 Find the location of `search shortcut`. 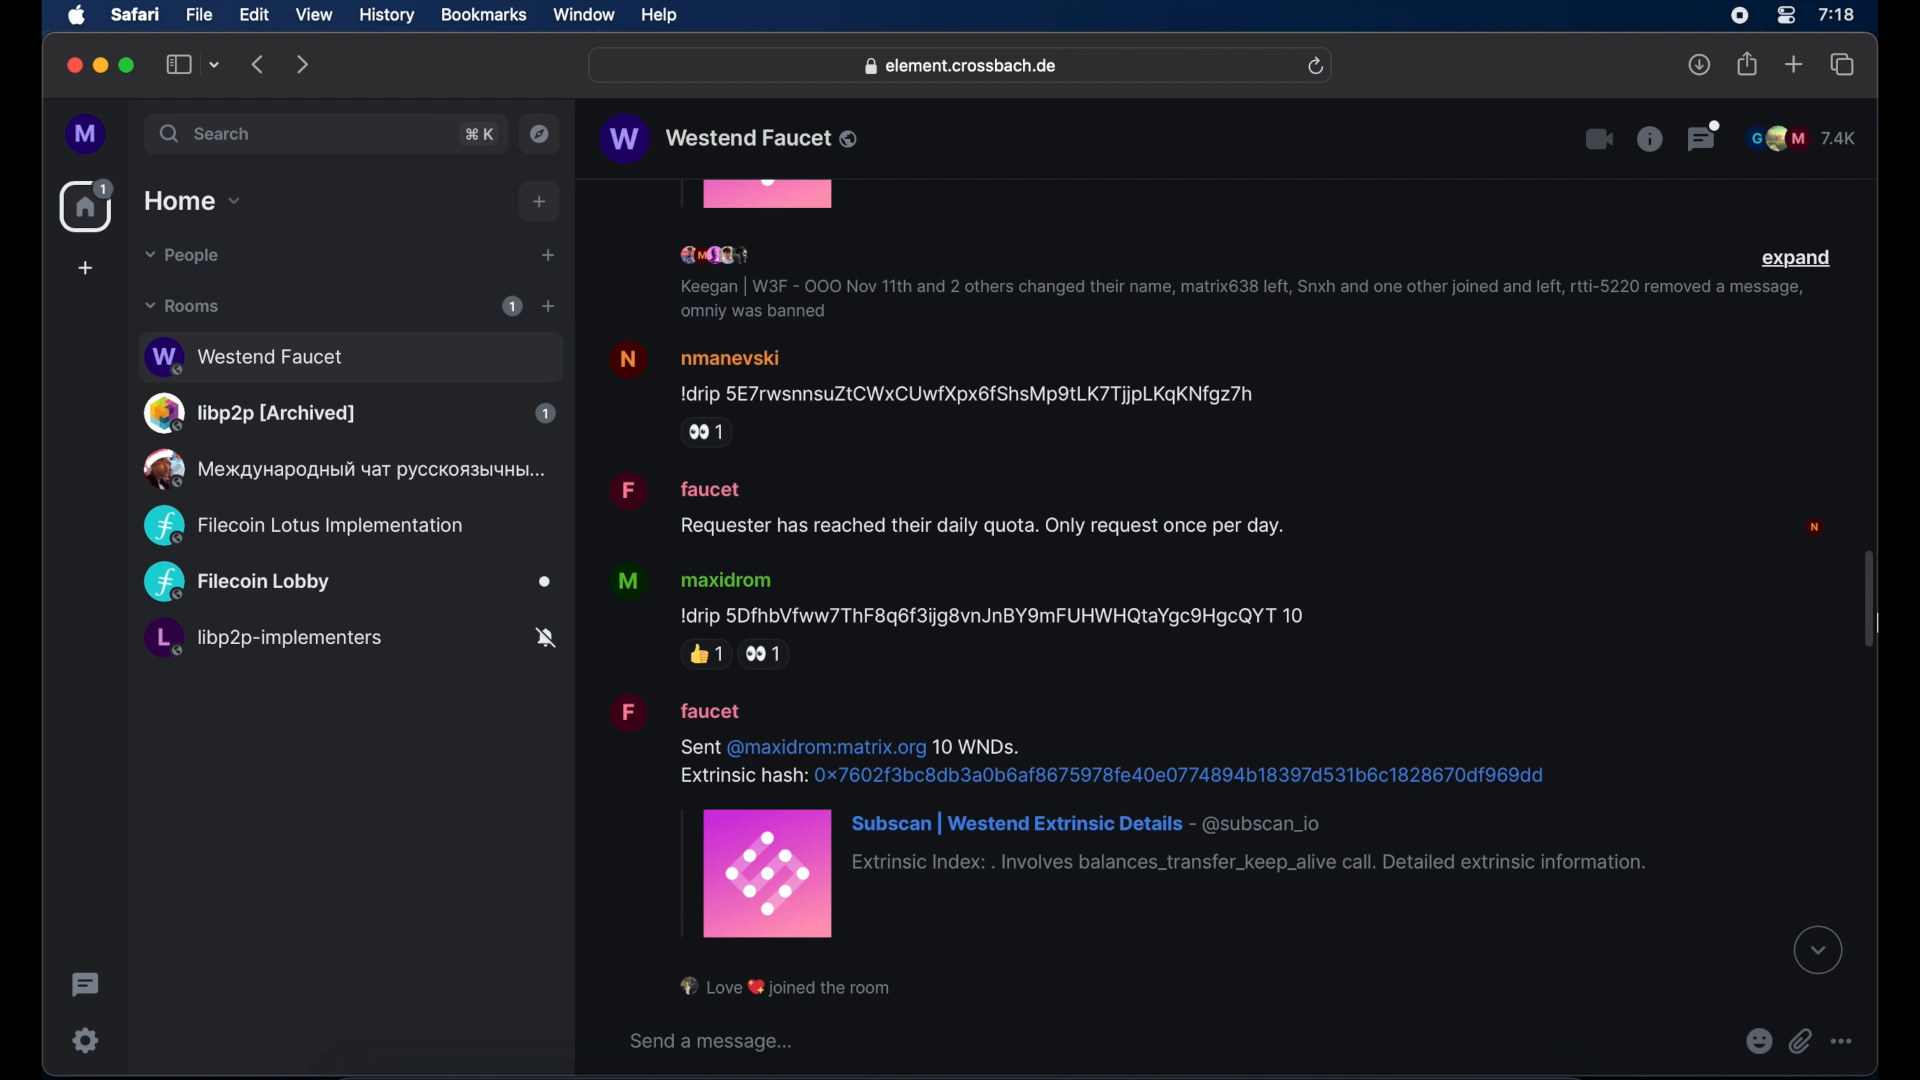

search shortcut is located at coordinates (481, 134).